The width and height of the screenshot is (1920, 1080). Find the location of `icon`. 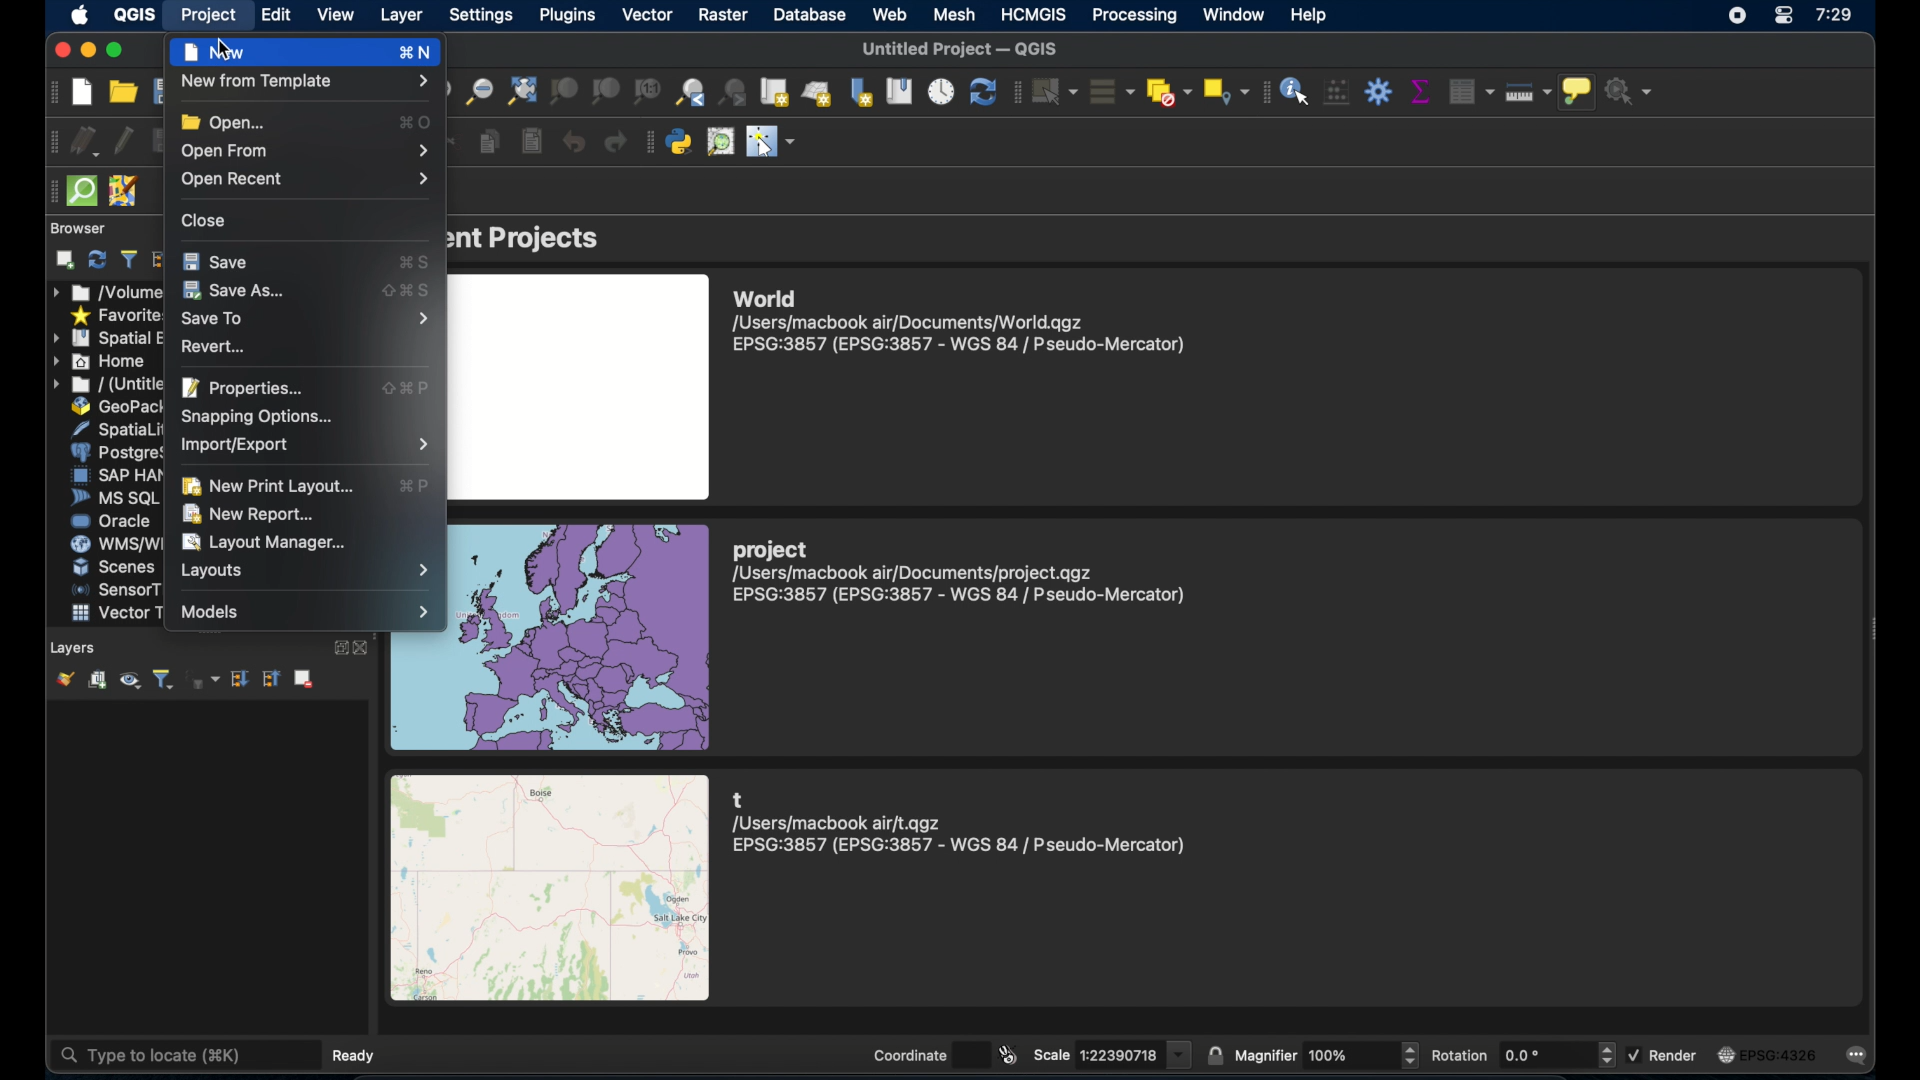

icon is located at coordinates (81, 451).